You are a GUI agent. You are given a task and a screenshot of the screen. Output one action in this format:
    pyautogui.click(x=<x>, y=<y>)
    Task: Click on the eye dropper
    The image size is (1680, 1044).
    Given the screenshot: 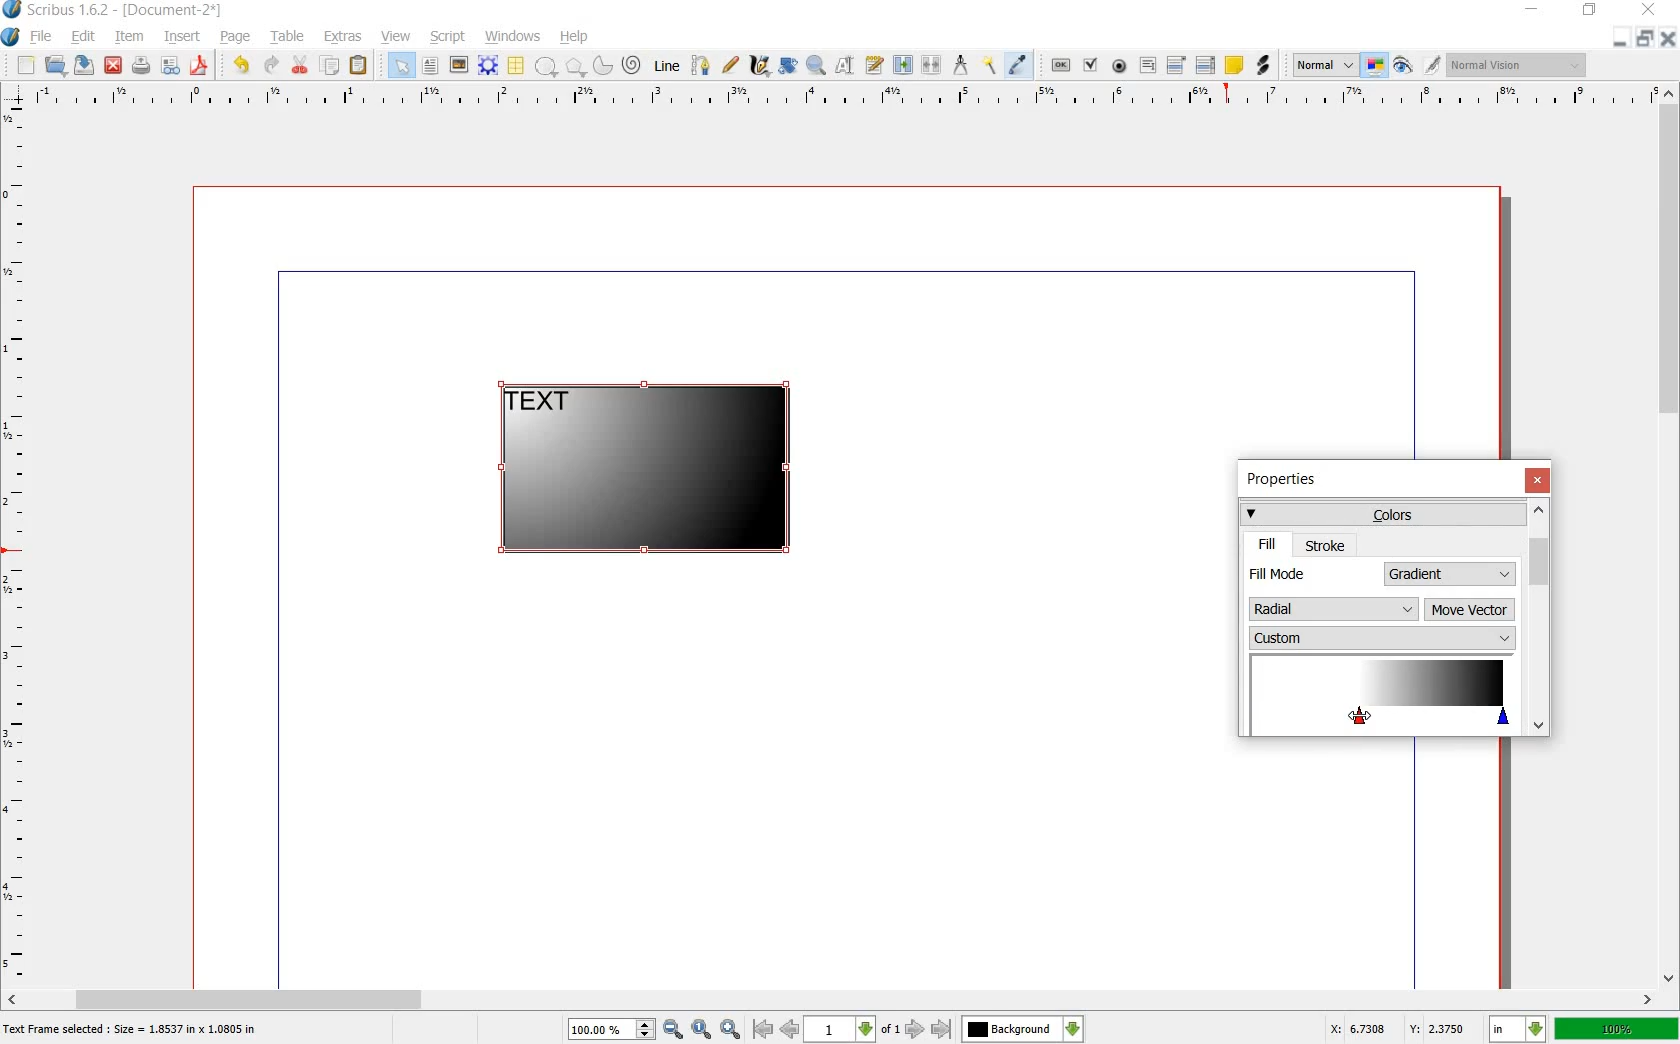 What is the action you would take?
    pyautogui.click(x=1019, y=66)
    